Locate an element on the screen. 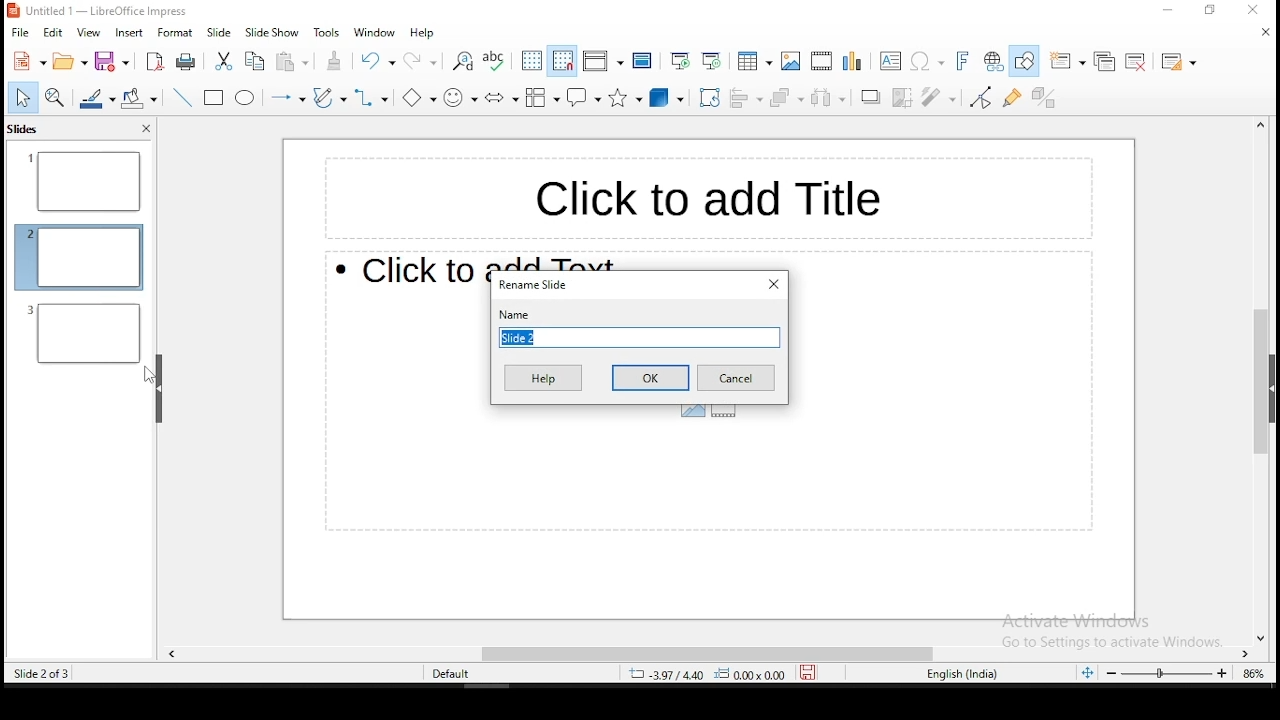 This screenshot has height=720, width=1280. close window is located at coordinates (772, 284).